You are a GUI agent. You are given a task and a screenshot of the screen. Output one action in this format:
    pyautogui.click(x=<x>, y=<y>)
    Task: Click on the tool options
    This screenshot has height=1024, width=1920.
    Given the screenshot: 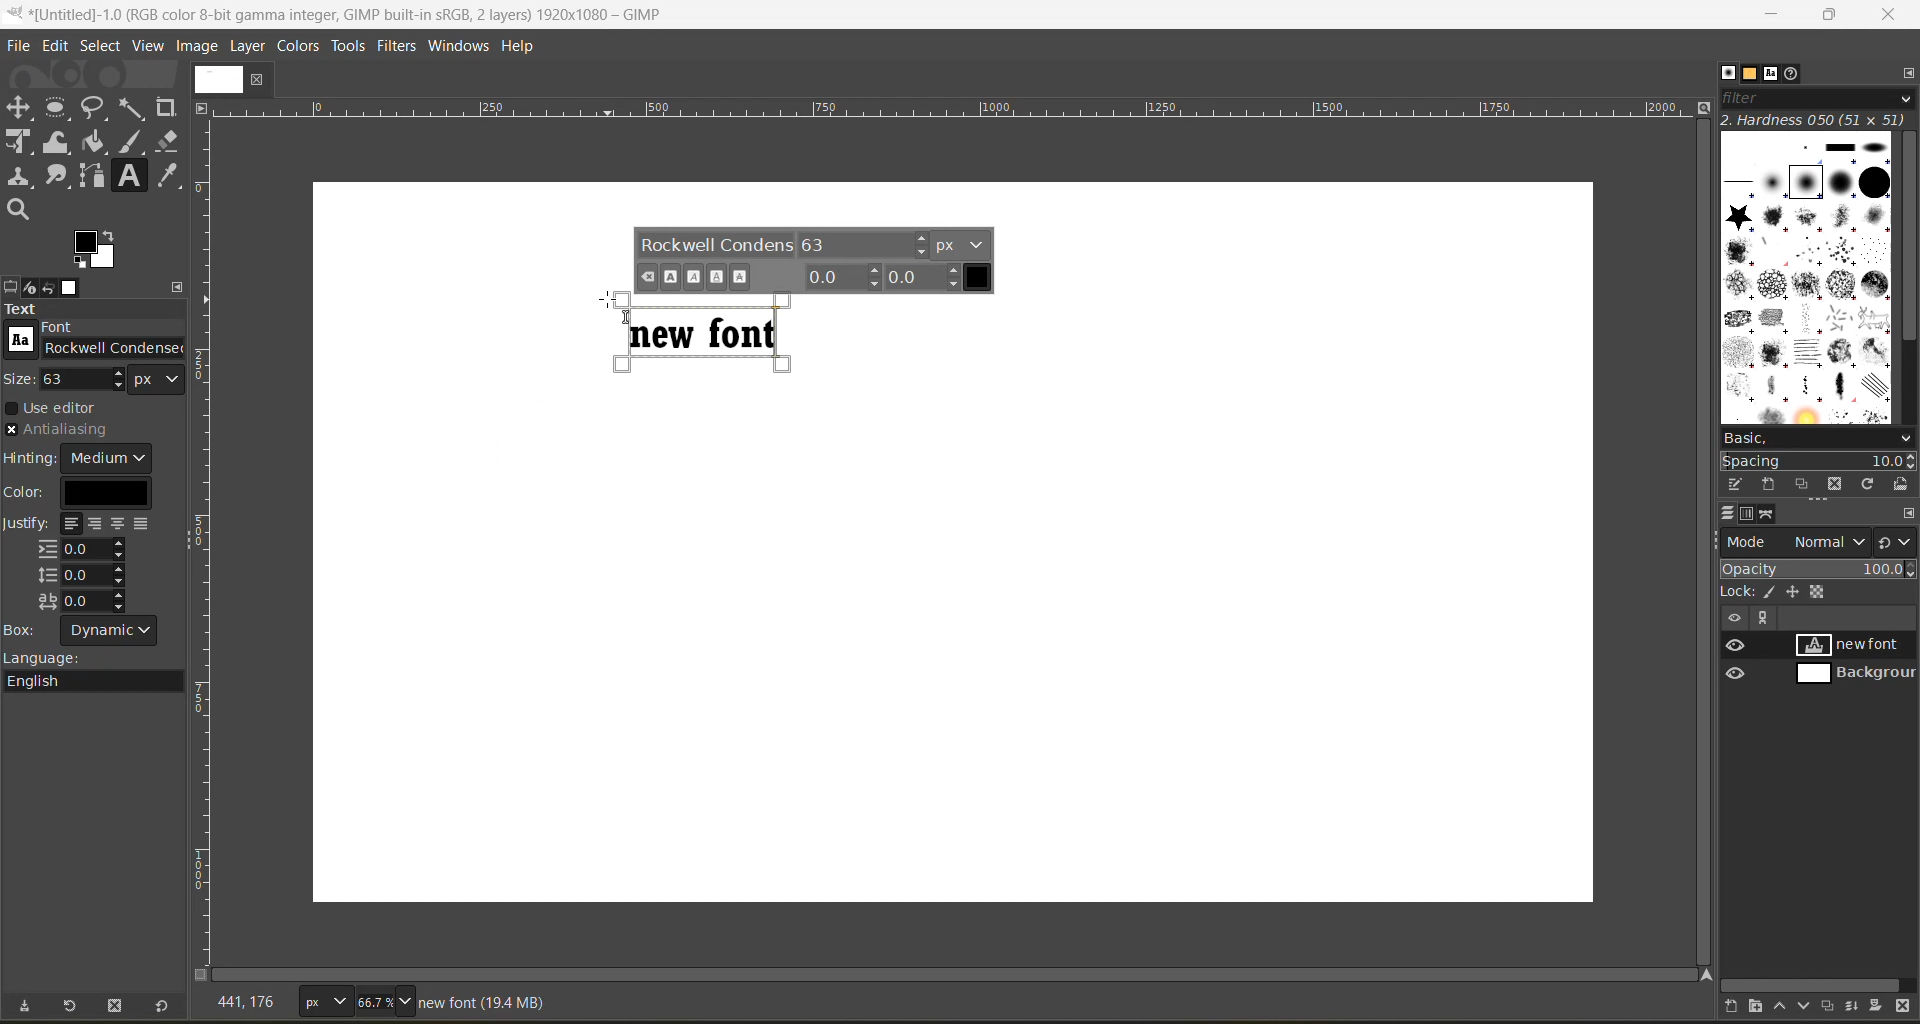 What is the action you would take?
    pyautogui.click(x=12, y=286)
    